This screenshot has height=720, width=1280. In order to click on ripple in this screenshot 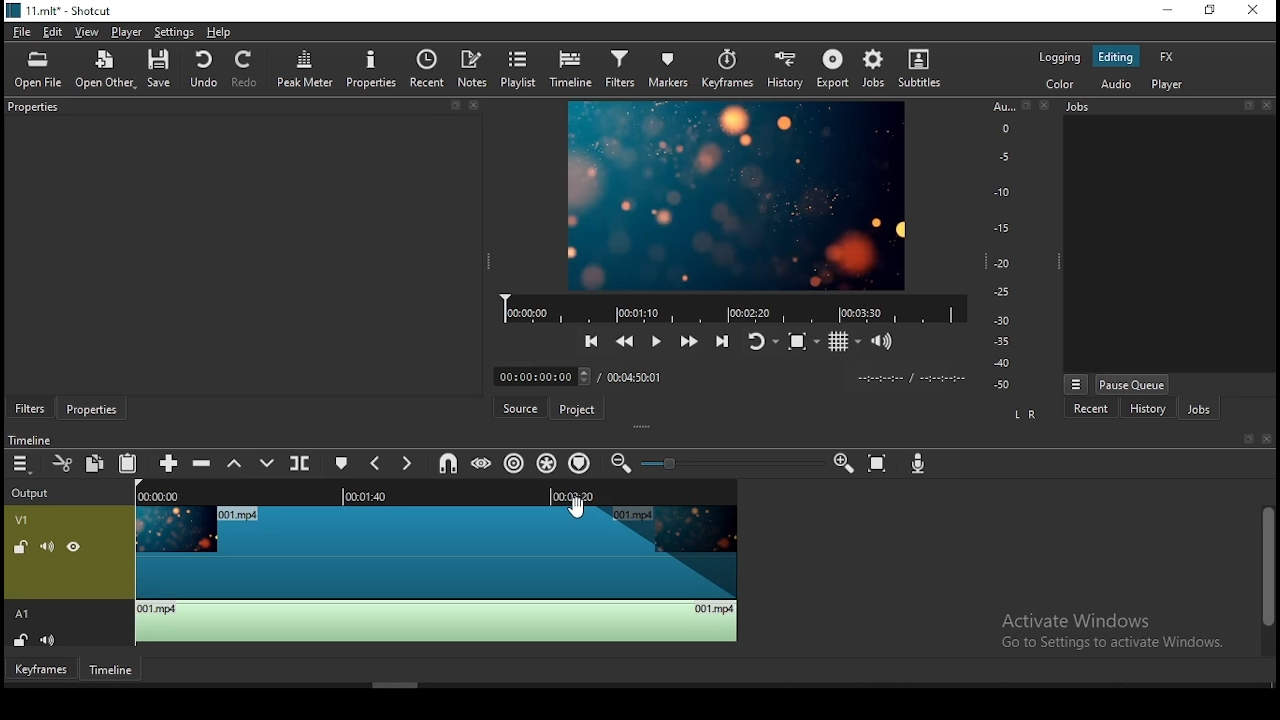, I will do `click(517, 464)`.